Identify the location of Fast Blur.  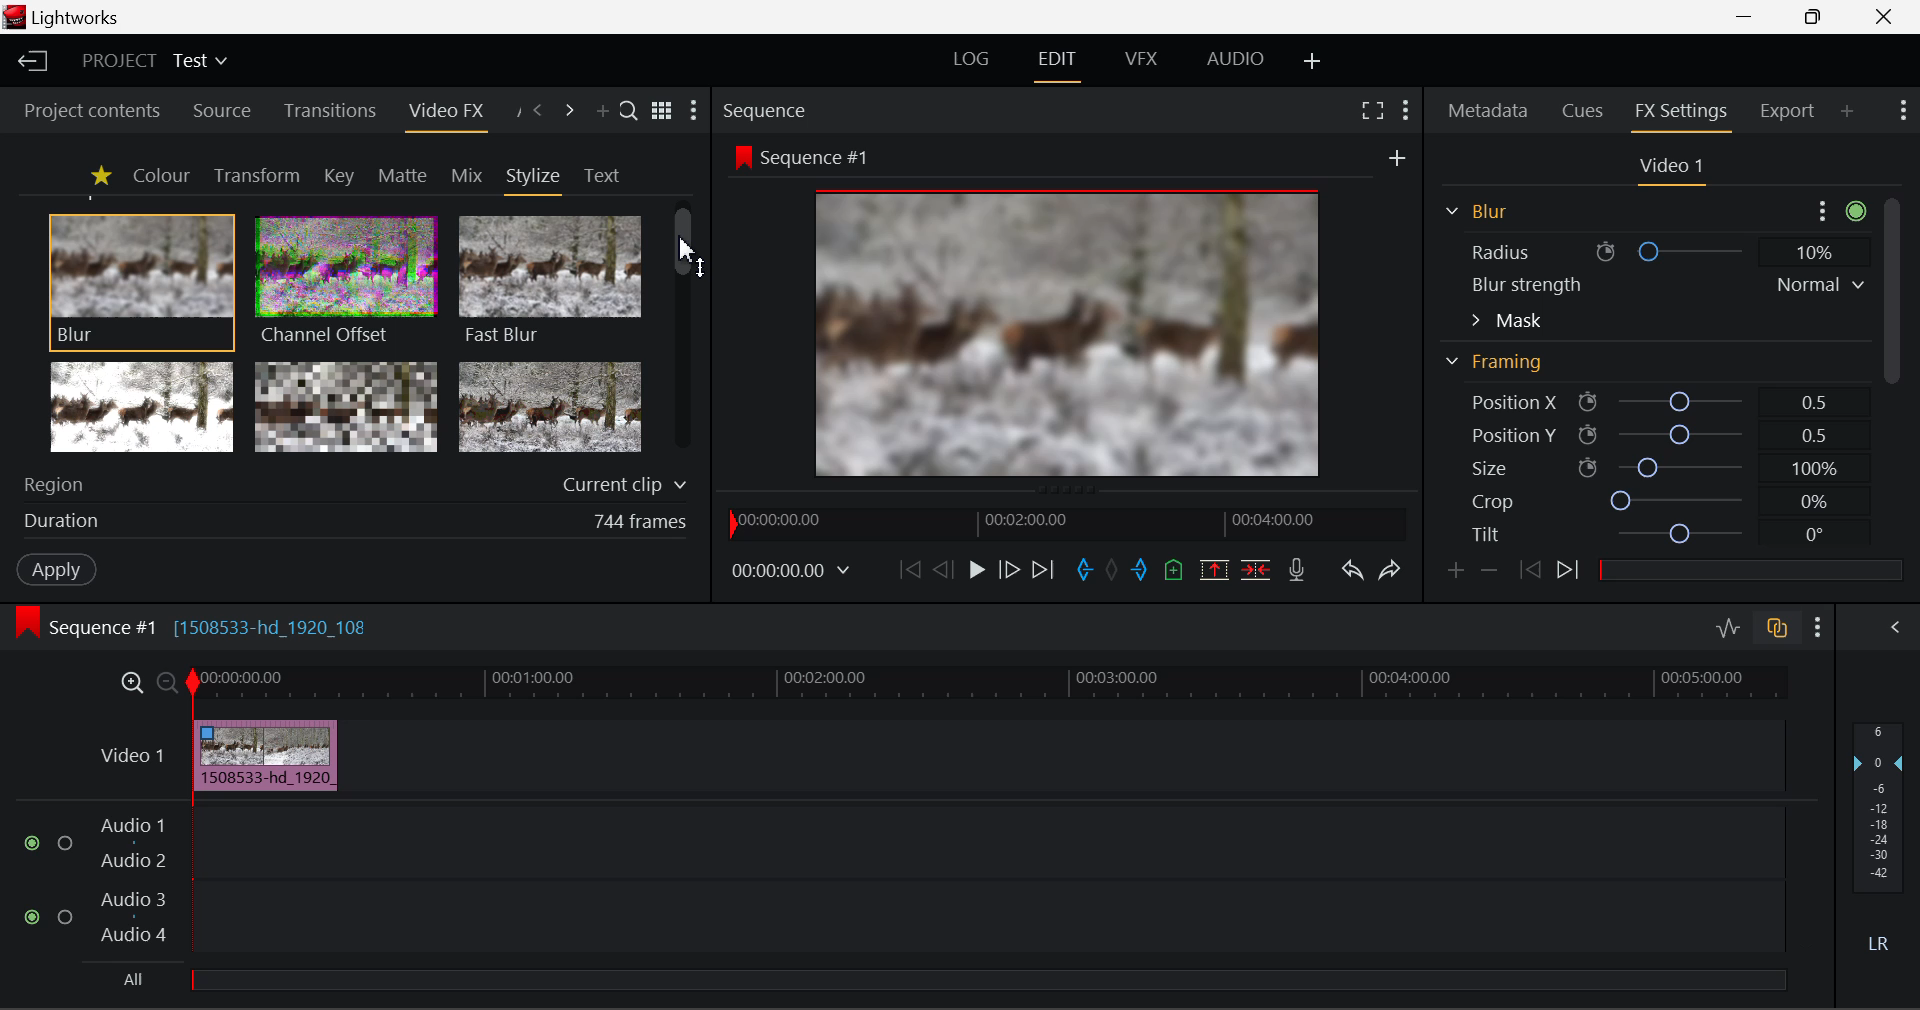
(547, 277).